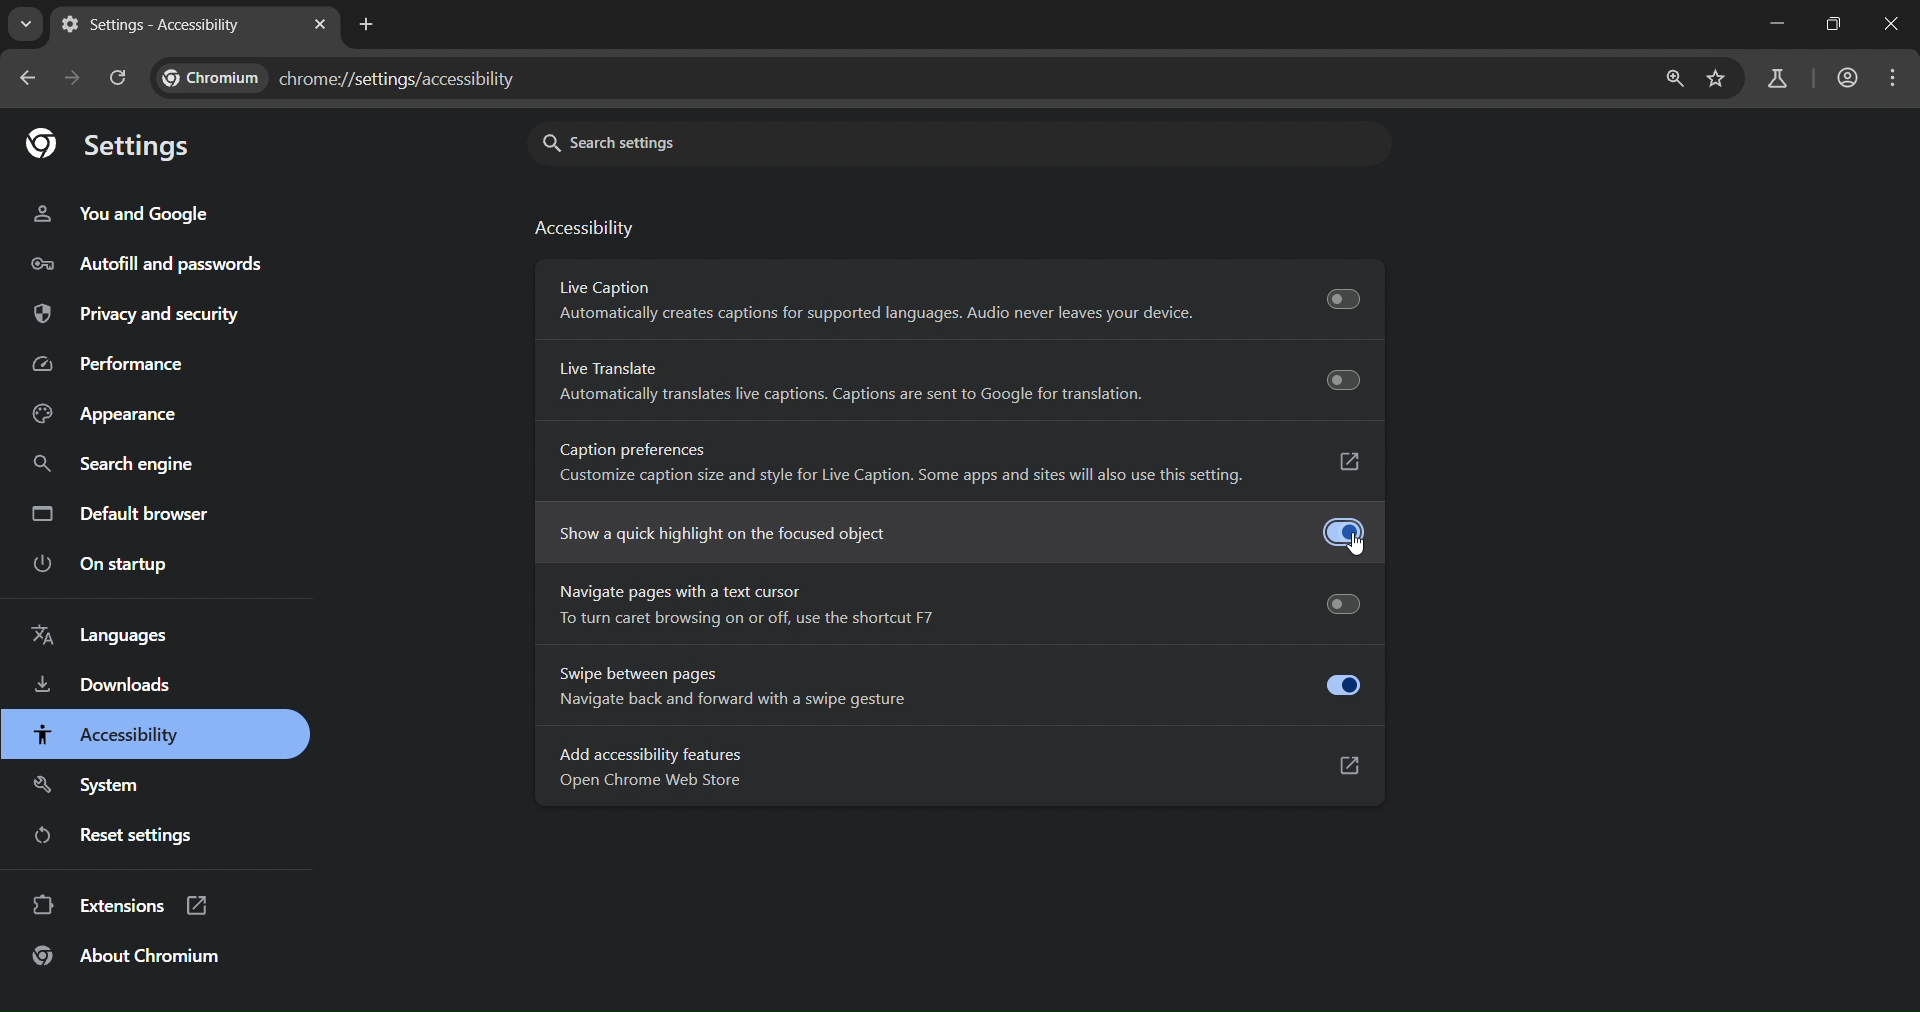 The image size is (1920, 1012). Describe the element at coordinates (853, 384) in the screenshot. I see `live translate` at that location.